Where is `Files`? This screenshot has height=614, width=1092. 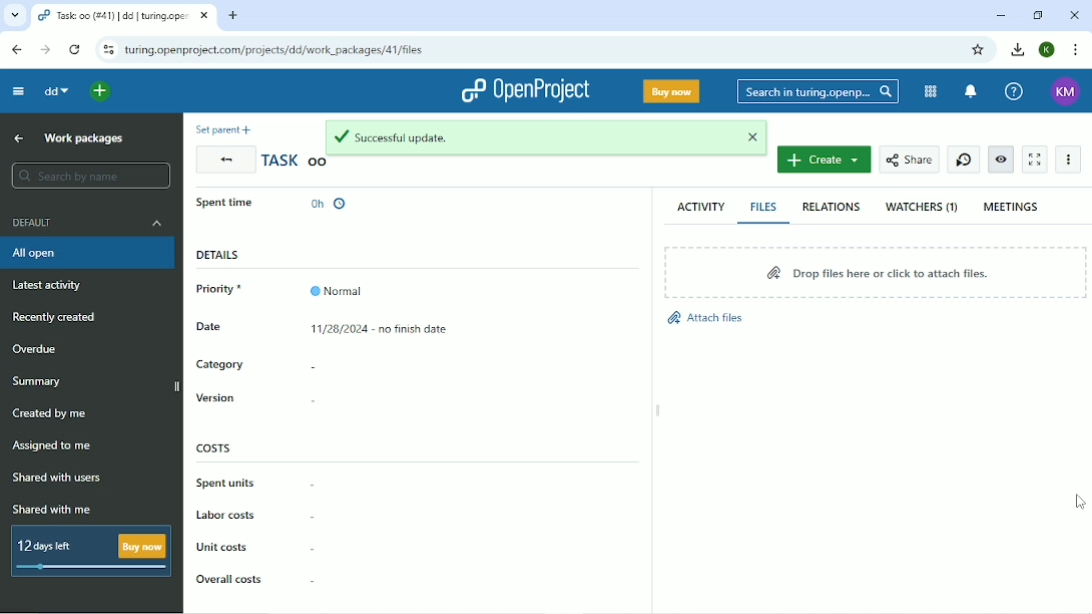
Files is located at coordinates (766, 207).